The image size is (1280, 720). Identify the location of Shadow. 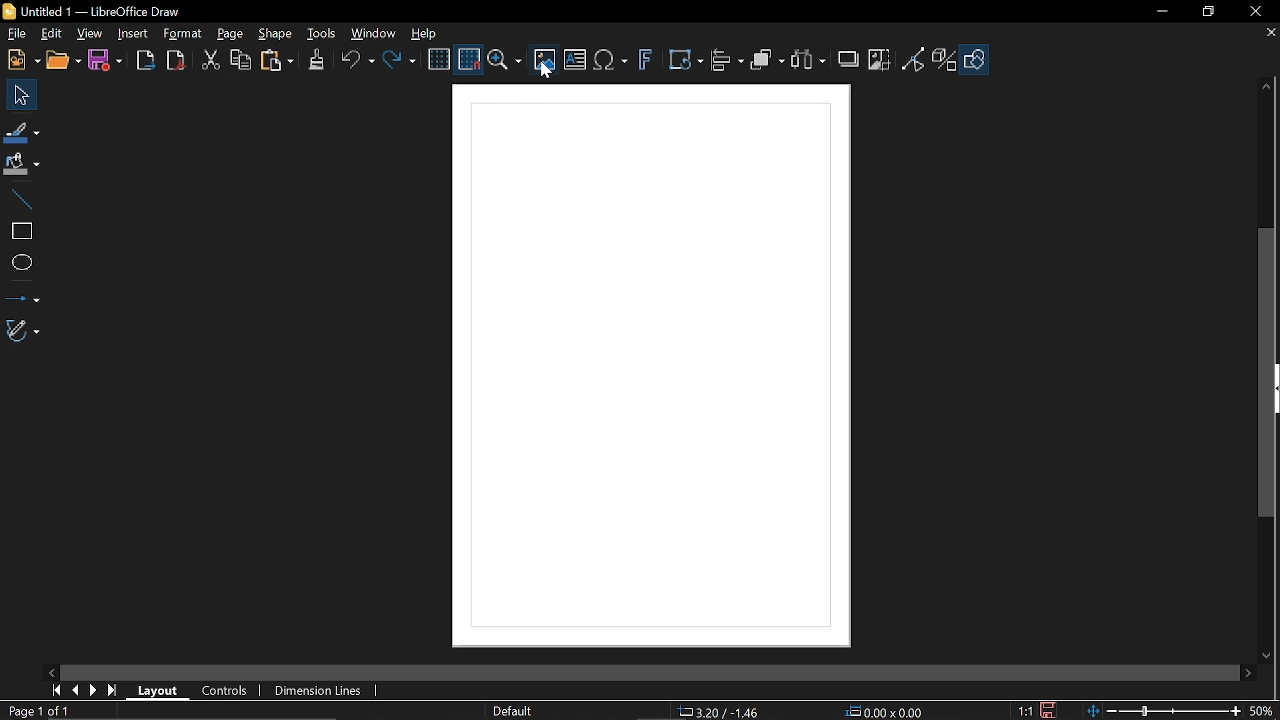
(849, 59).